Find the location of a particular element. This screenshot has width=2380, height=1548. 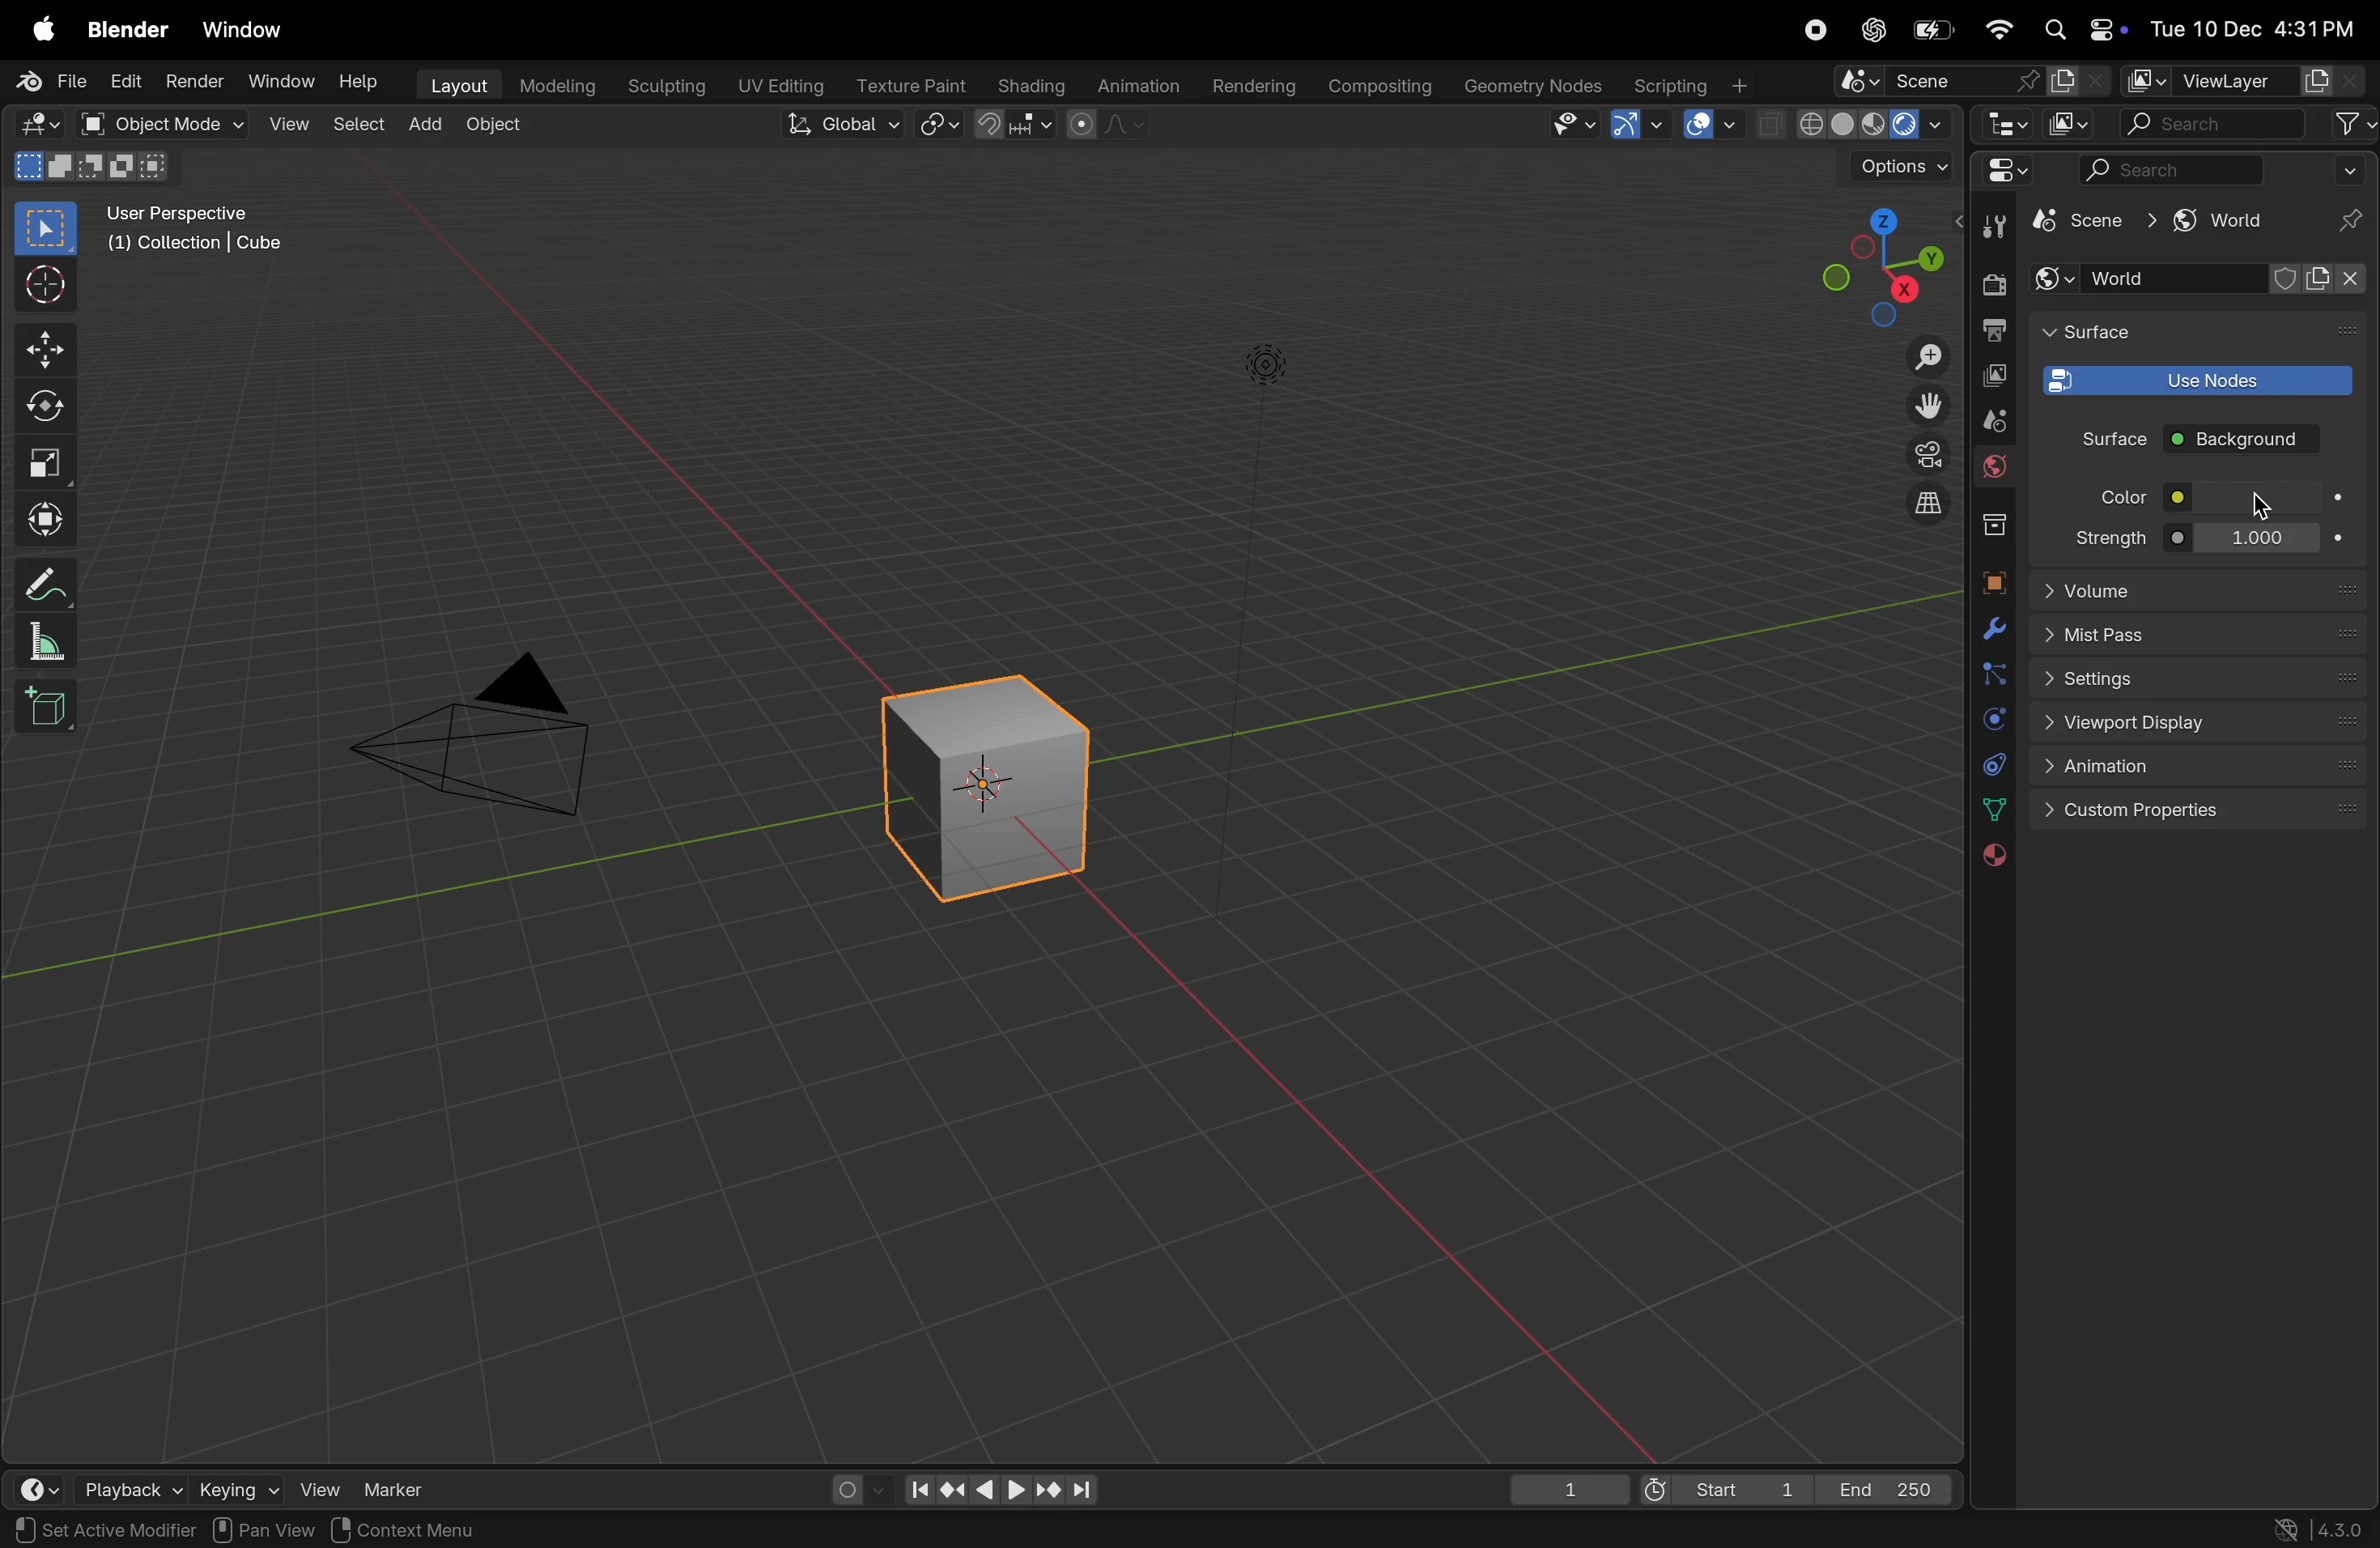

material is located at coordinates (1991, 857).